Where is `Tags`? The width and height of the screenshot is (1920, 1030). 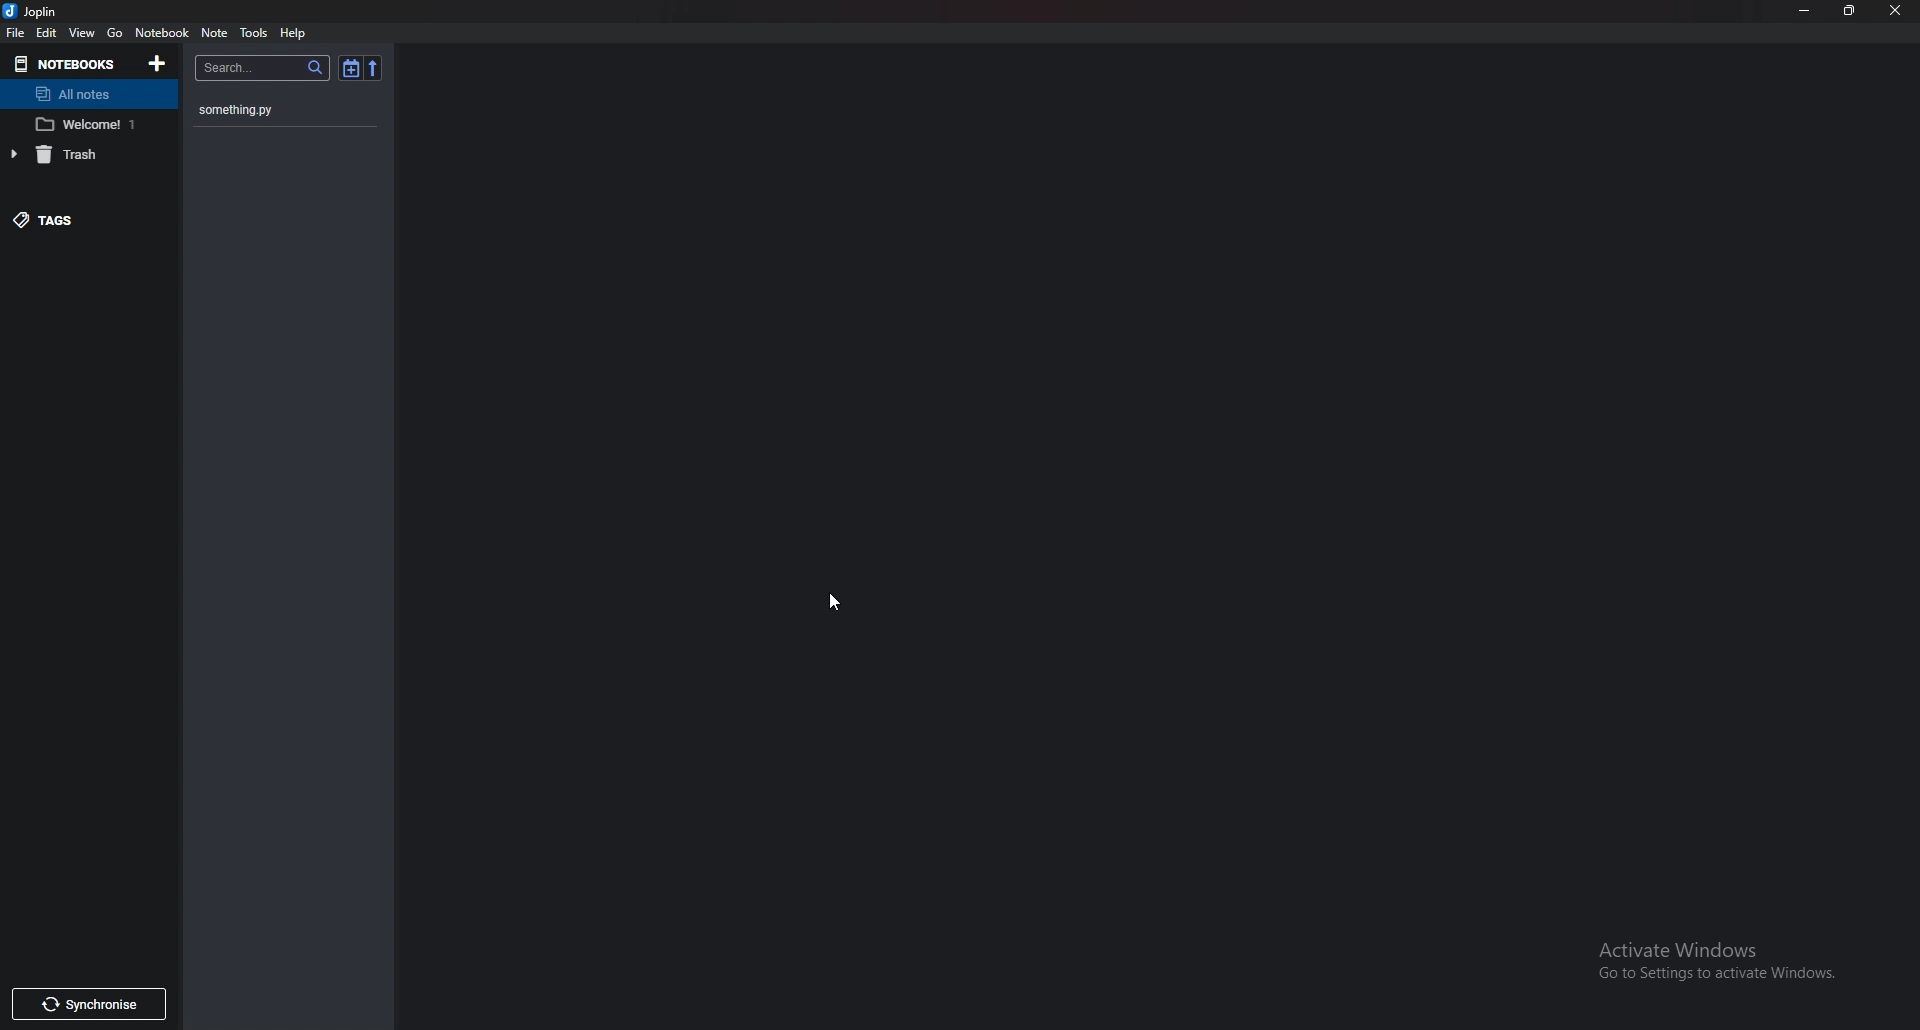 Tags is located at coordinates (80, 219).